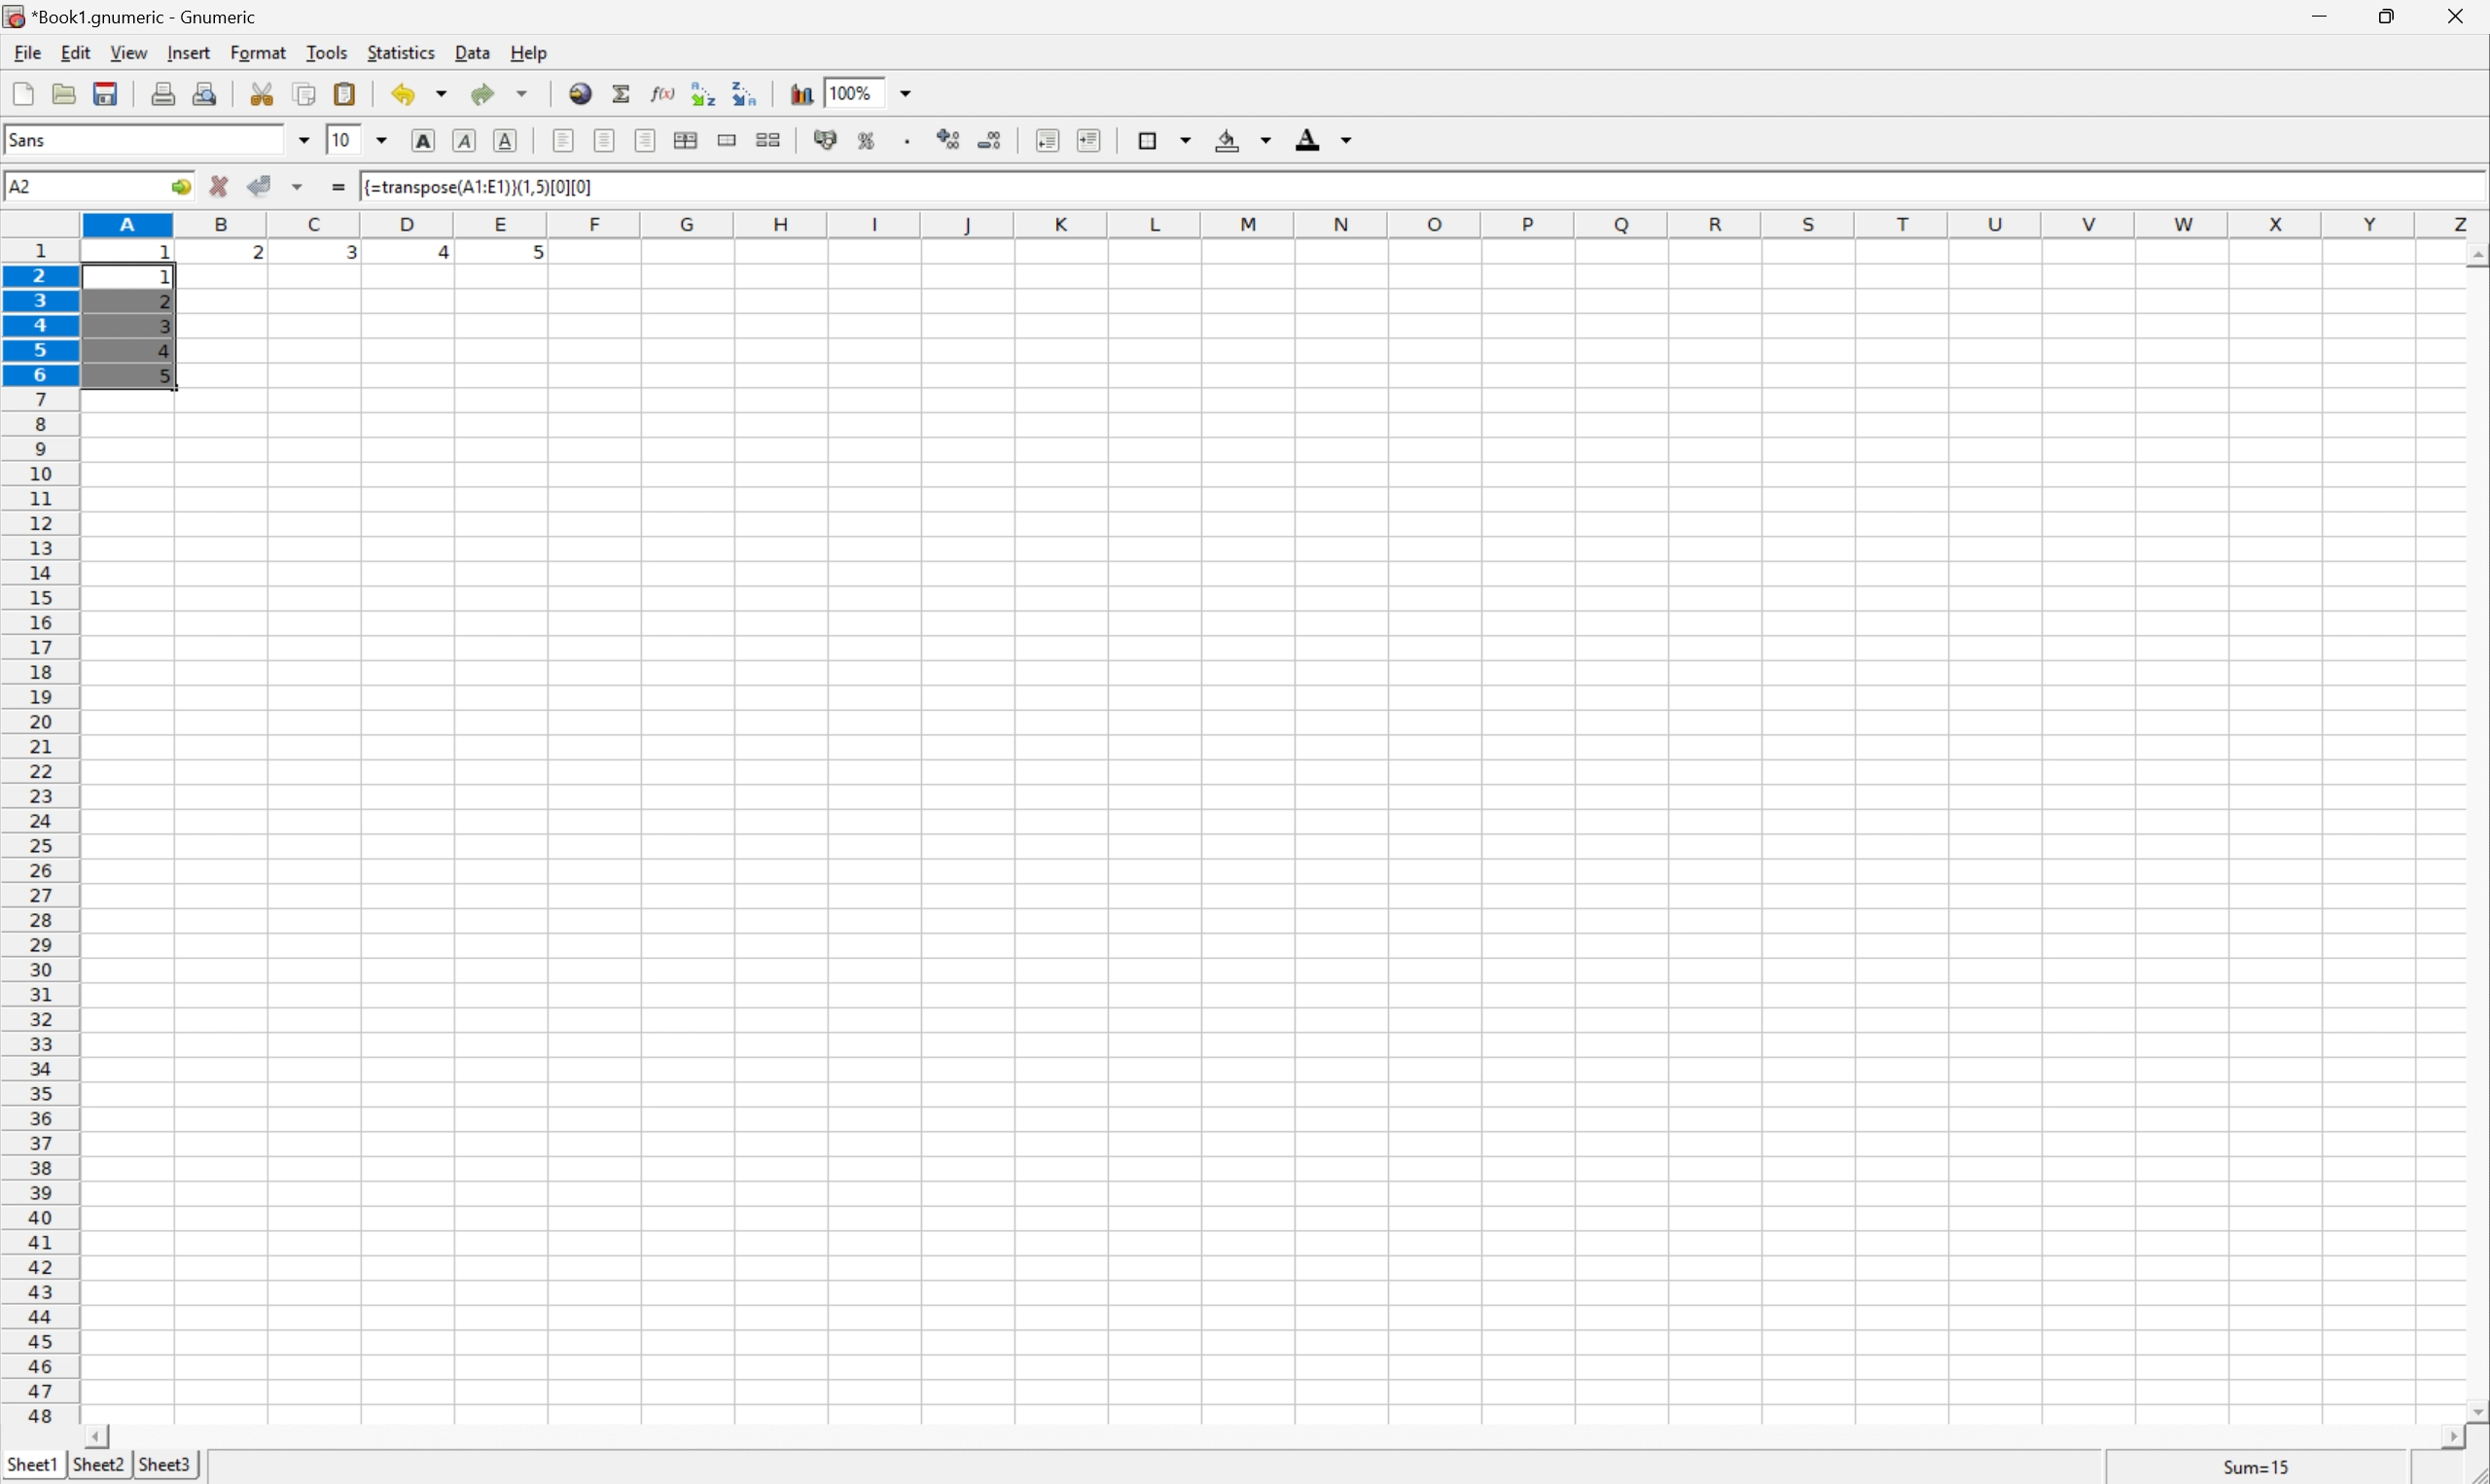  Describe the element at coordinates (525, 51) in the screenshot. I see `help` at that location.